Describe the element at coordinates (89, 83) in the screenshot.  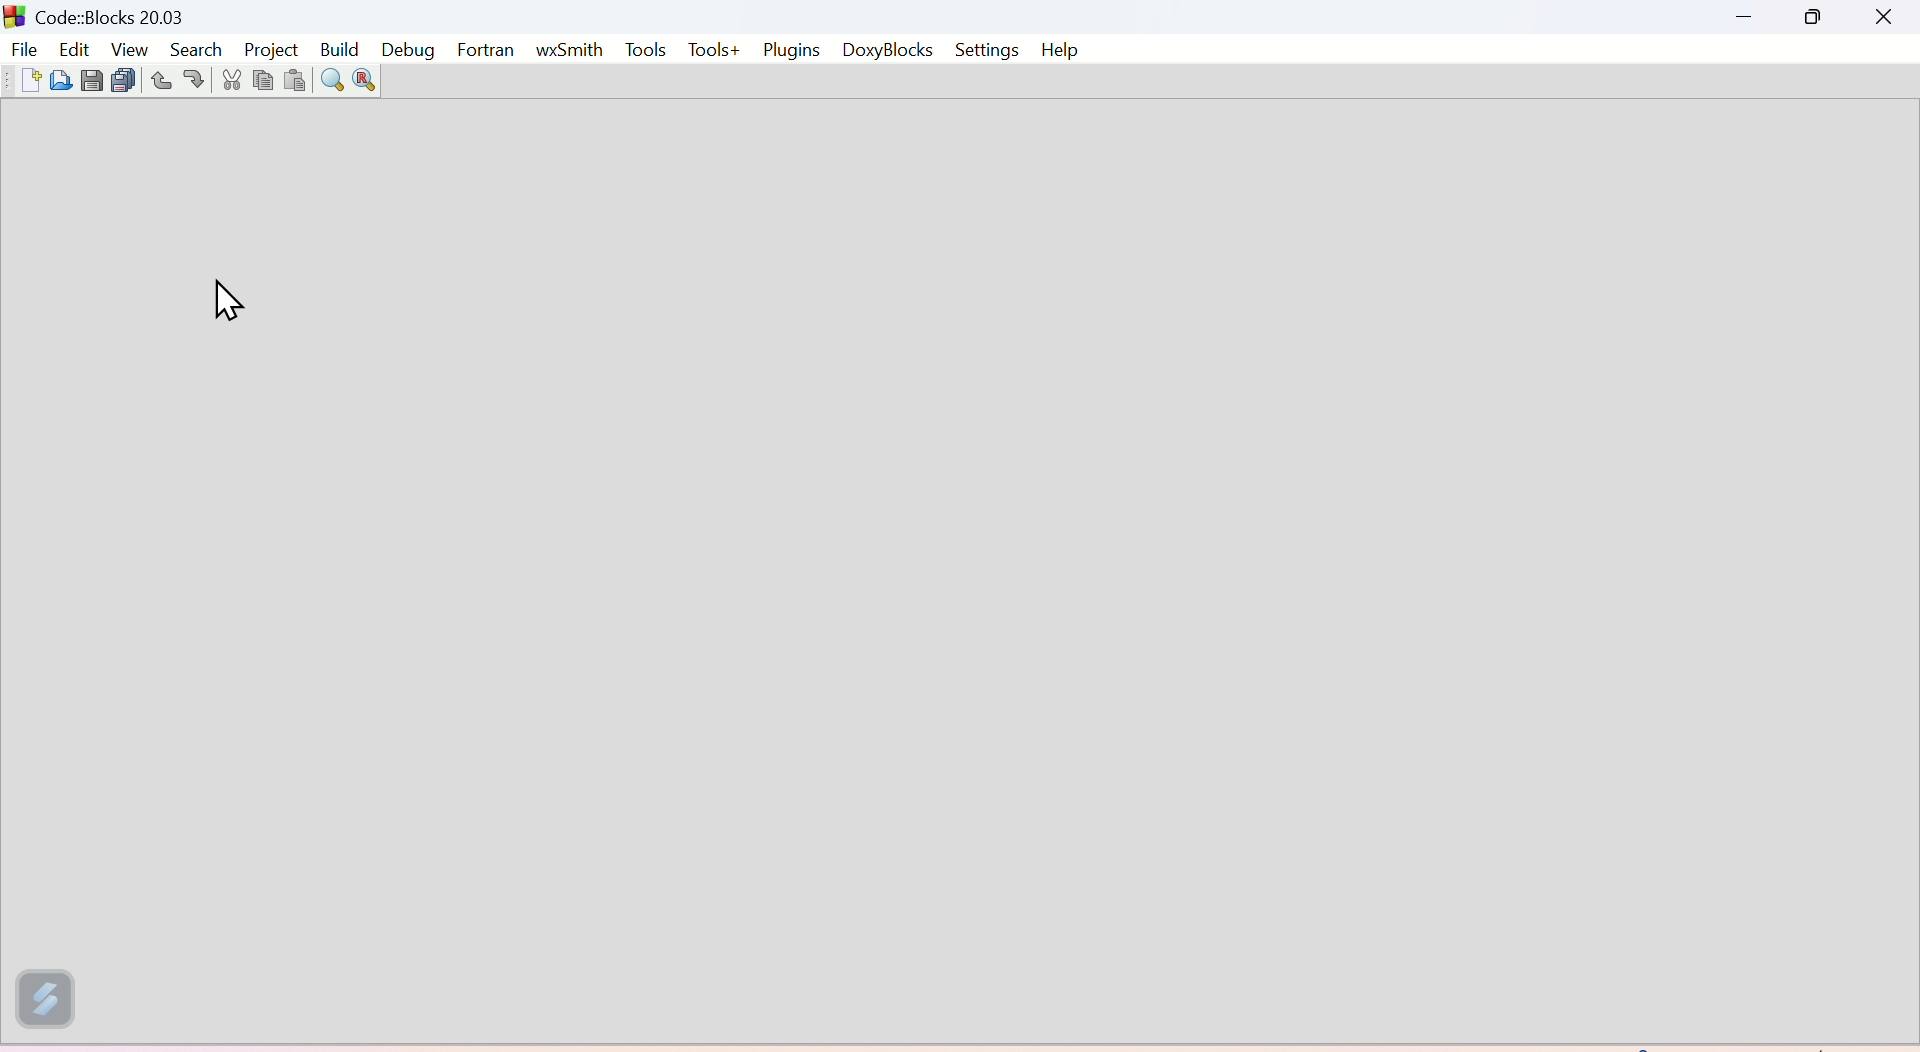
I see `` at that location.